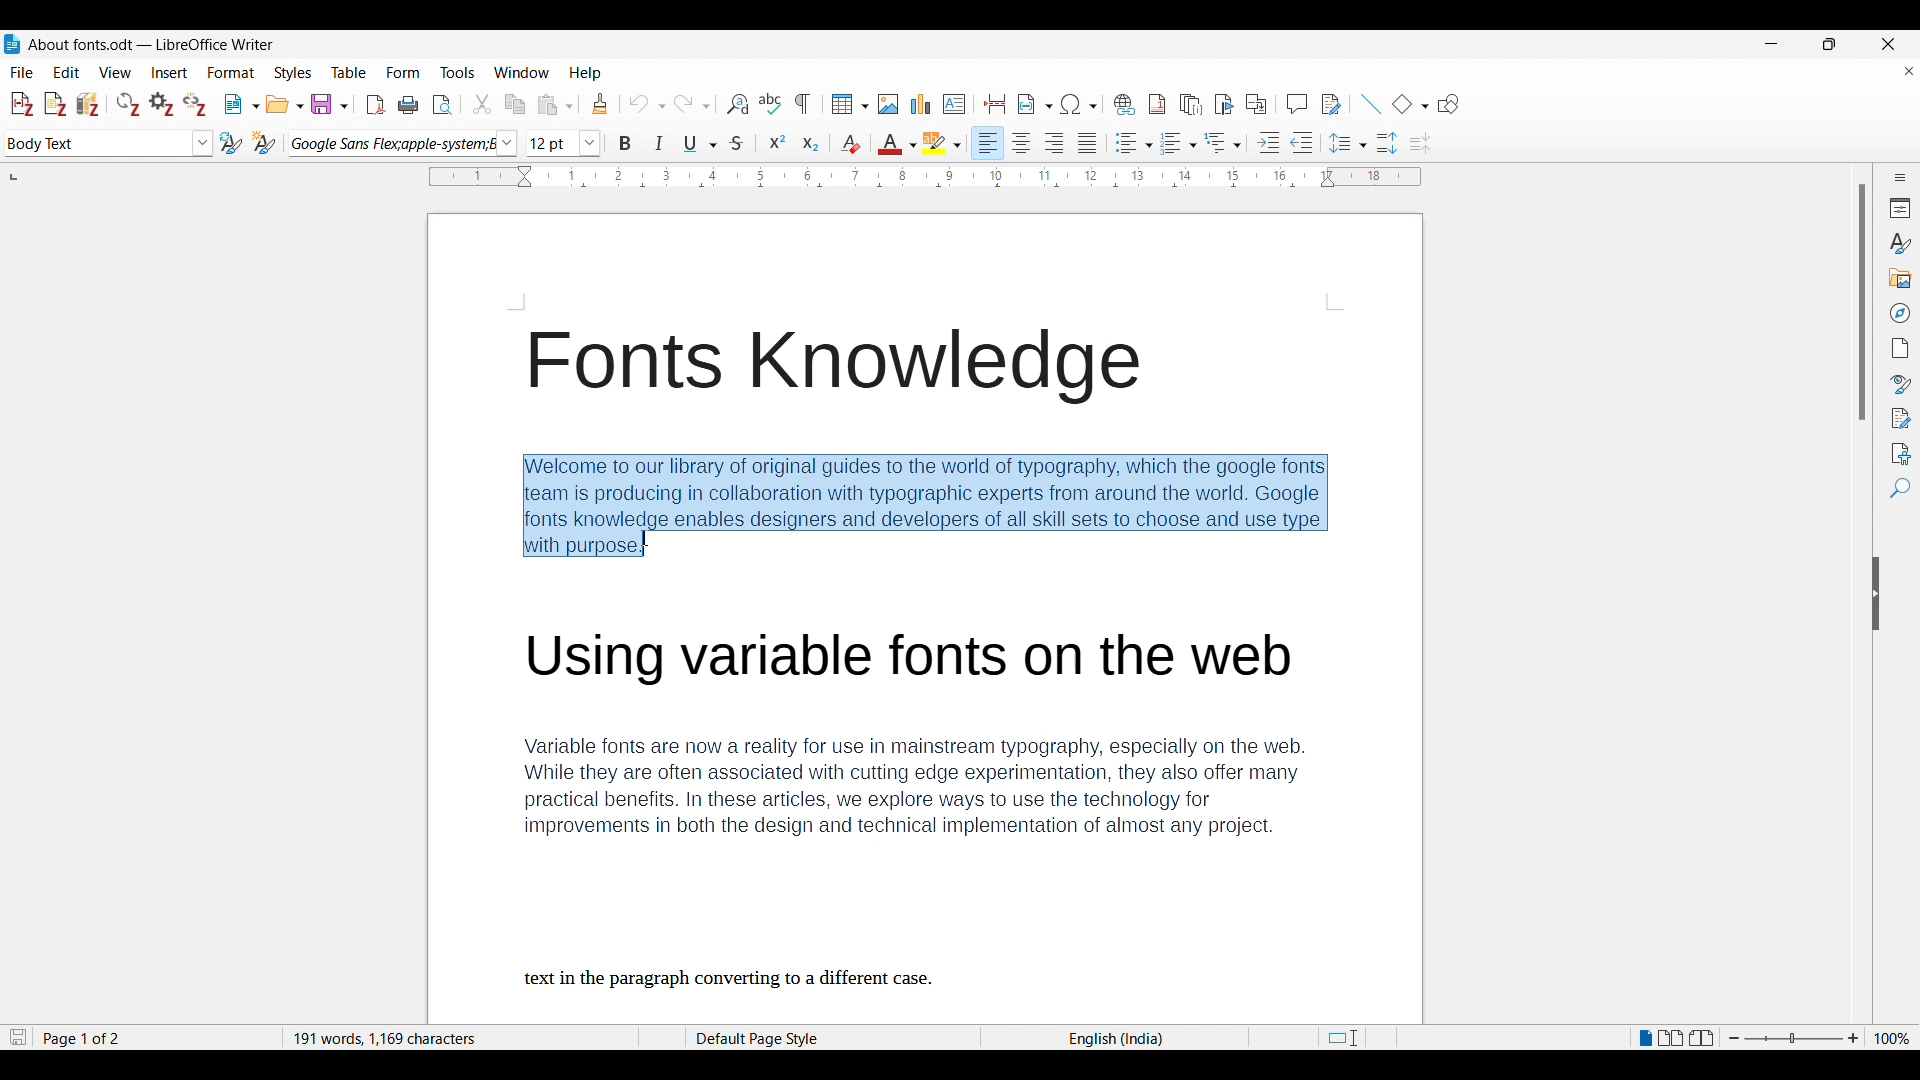 The image size is (1920, 1080). Describe the element at coordinates (232, 72) in the screenshot. I see `Format menu` at that location.